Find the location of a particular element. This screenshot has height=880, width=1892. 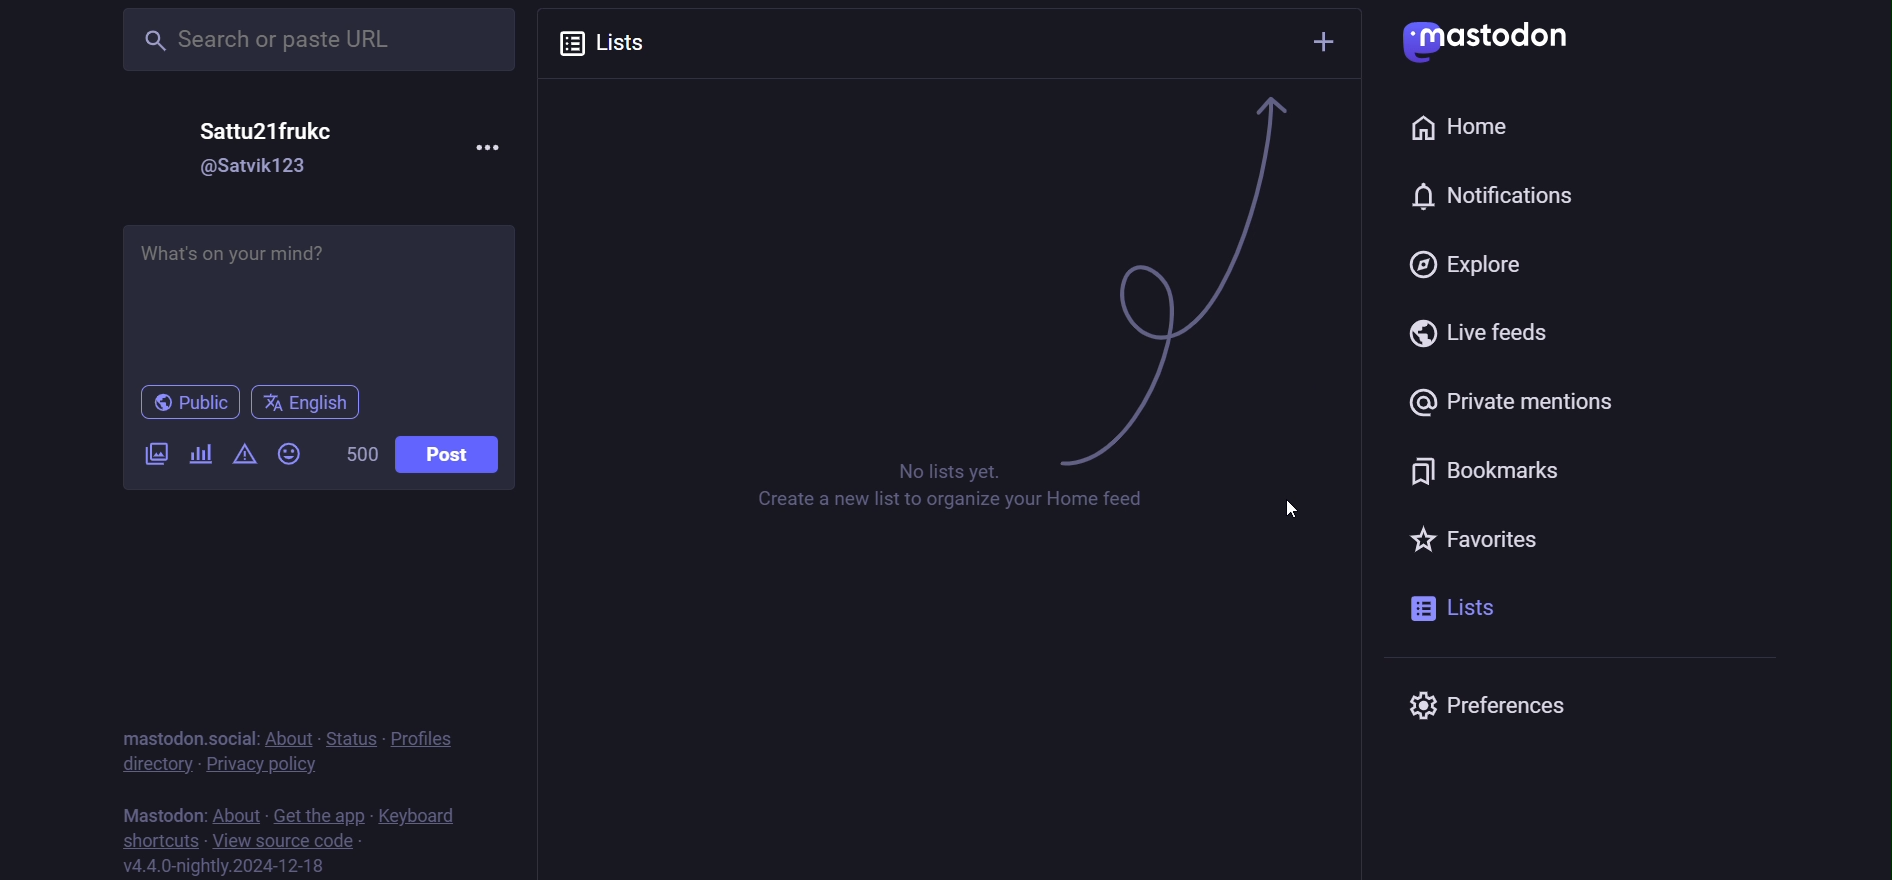

bookmark is located at coordinates (1493, 471).